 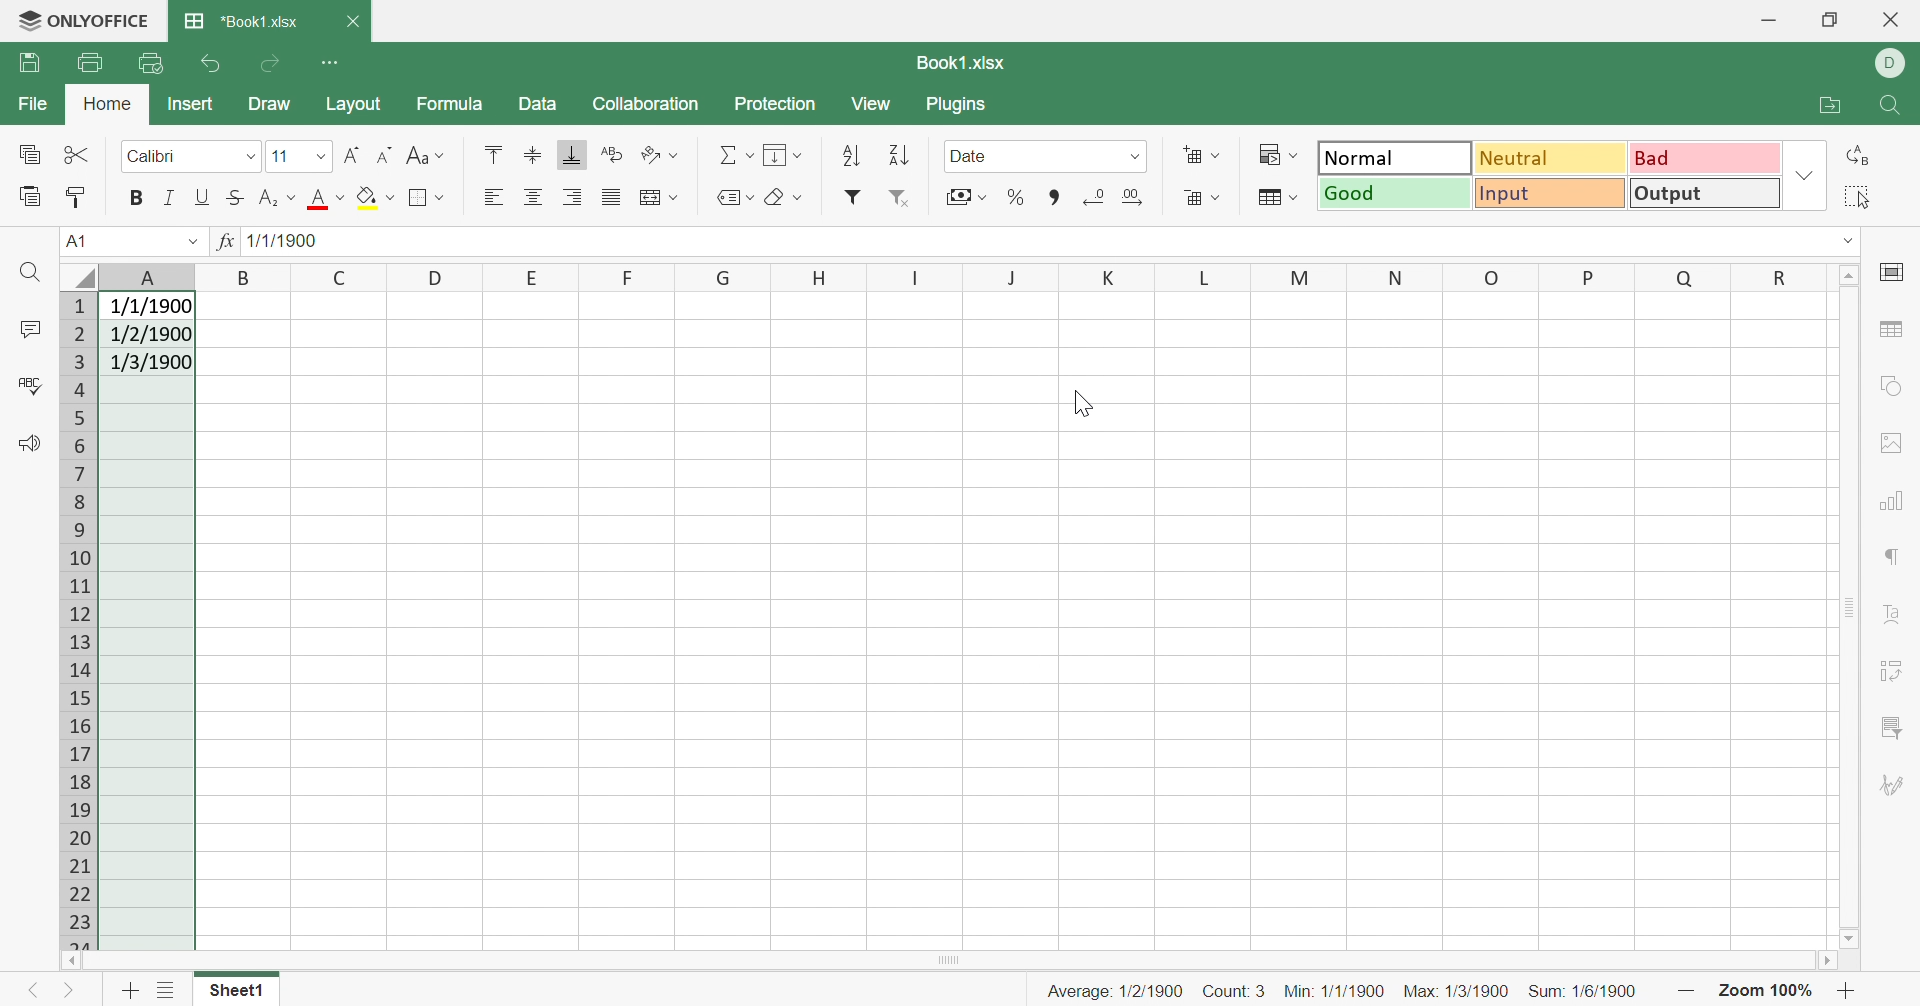 I want to click on Sum: 1/6/1900, so click(x=1583, y=992).